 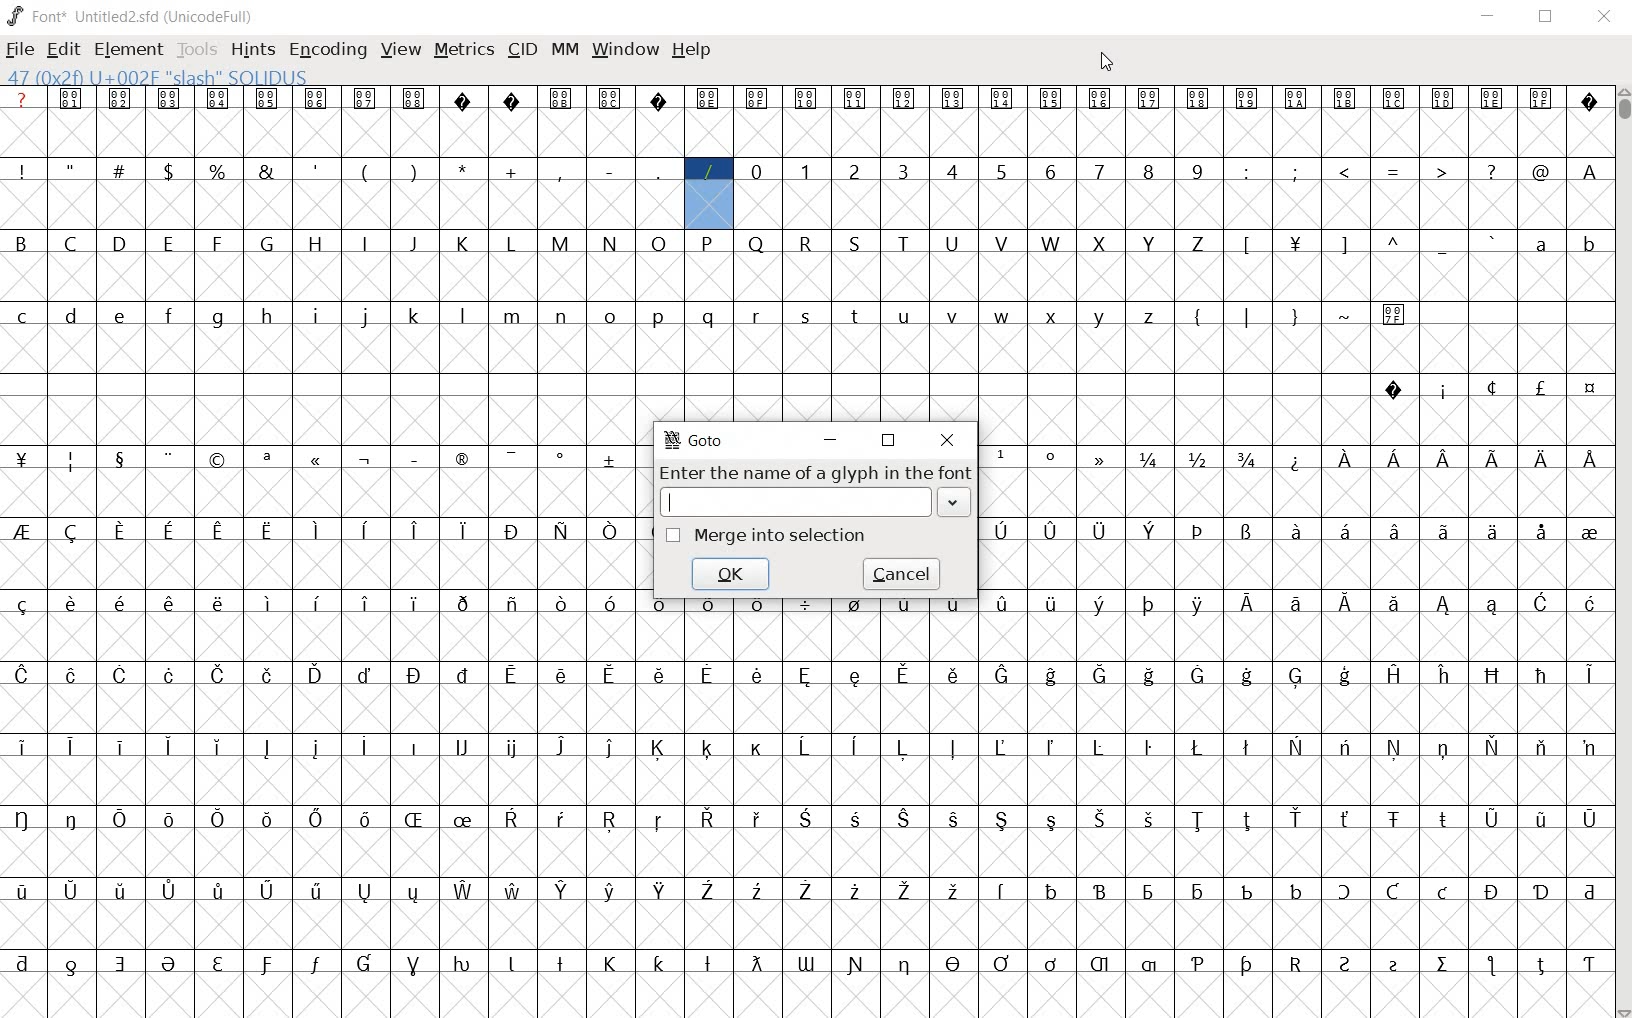 I want to click on glyph, so click(x=216, y=319).